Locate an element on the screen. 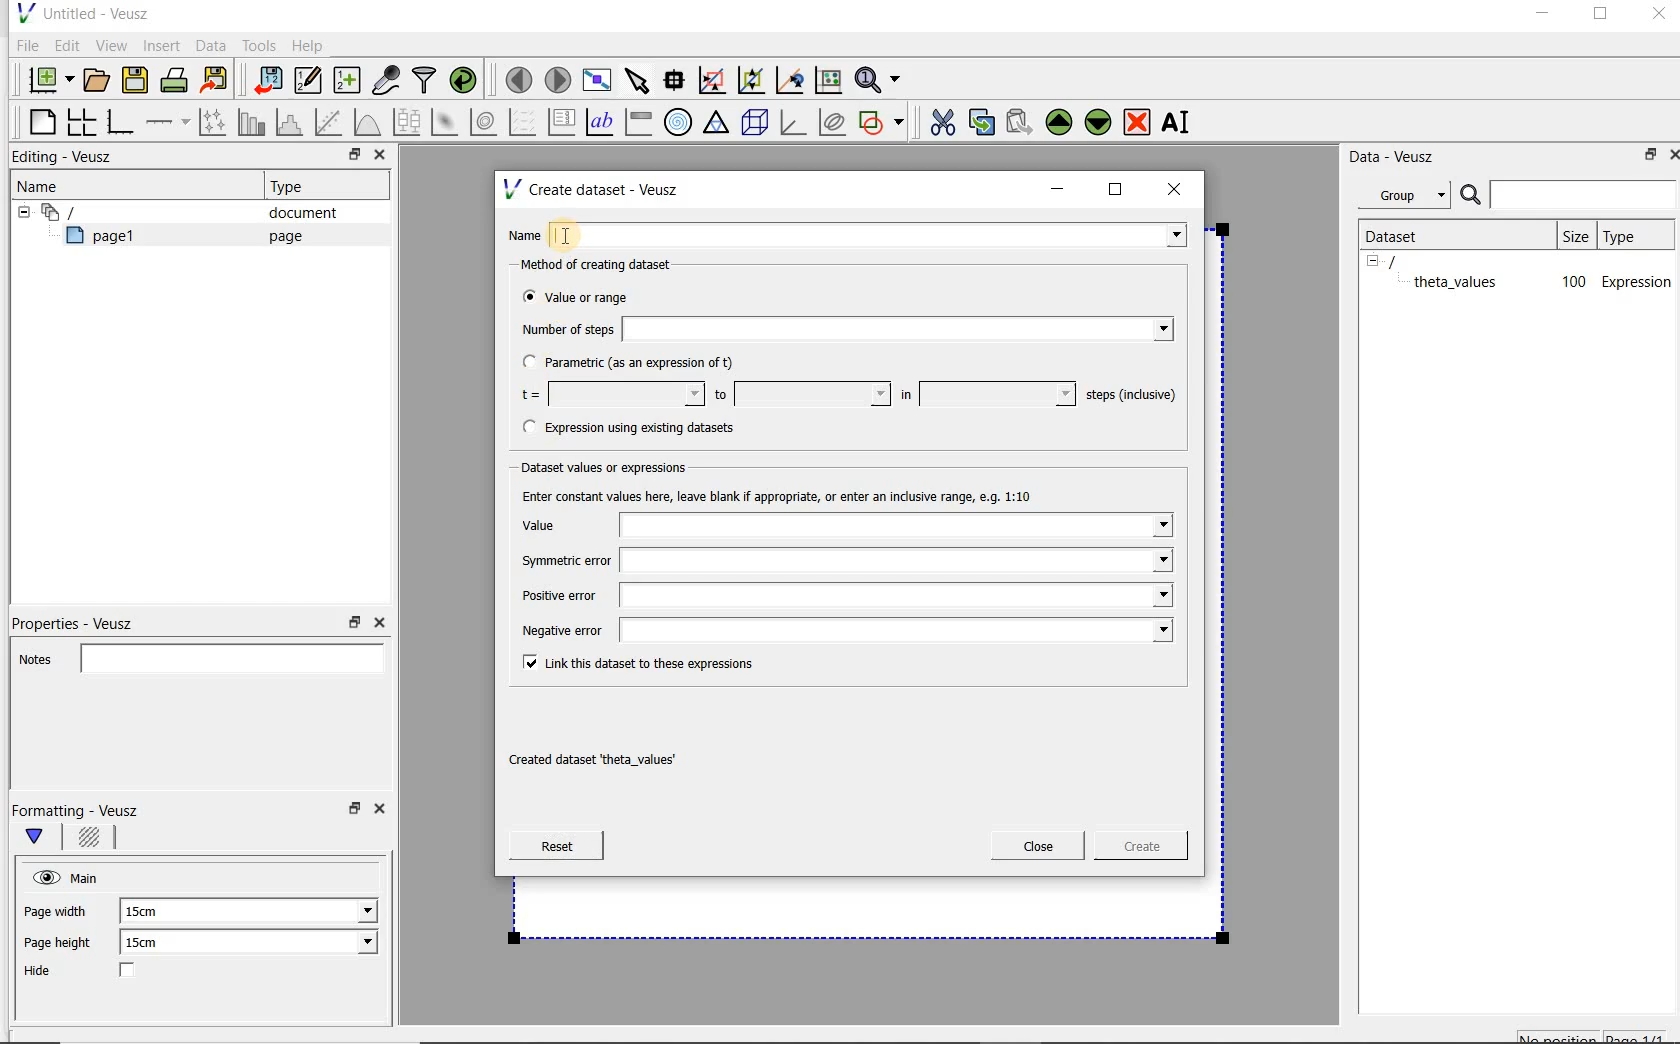 The height and width of the screenshot is (1044, 1680). Insert is located at coordinates (164, 45).